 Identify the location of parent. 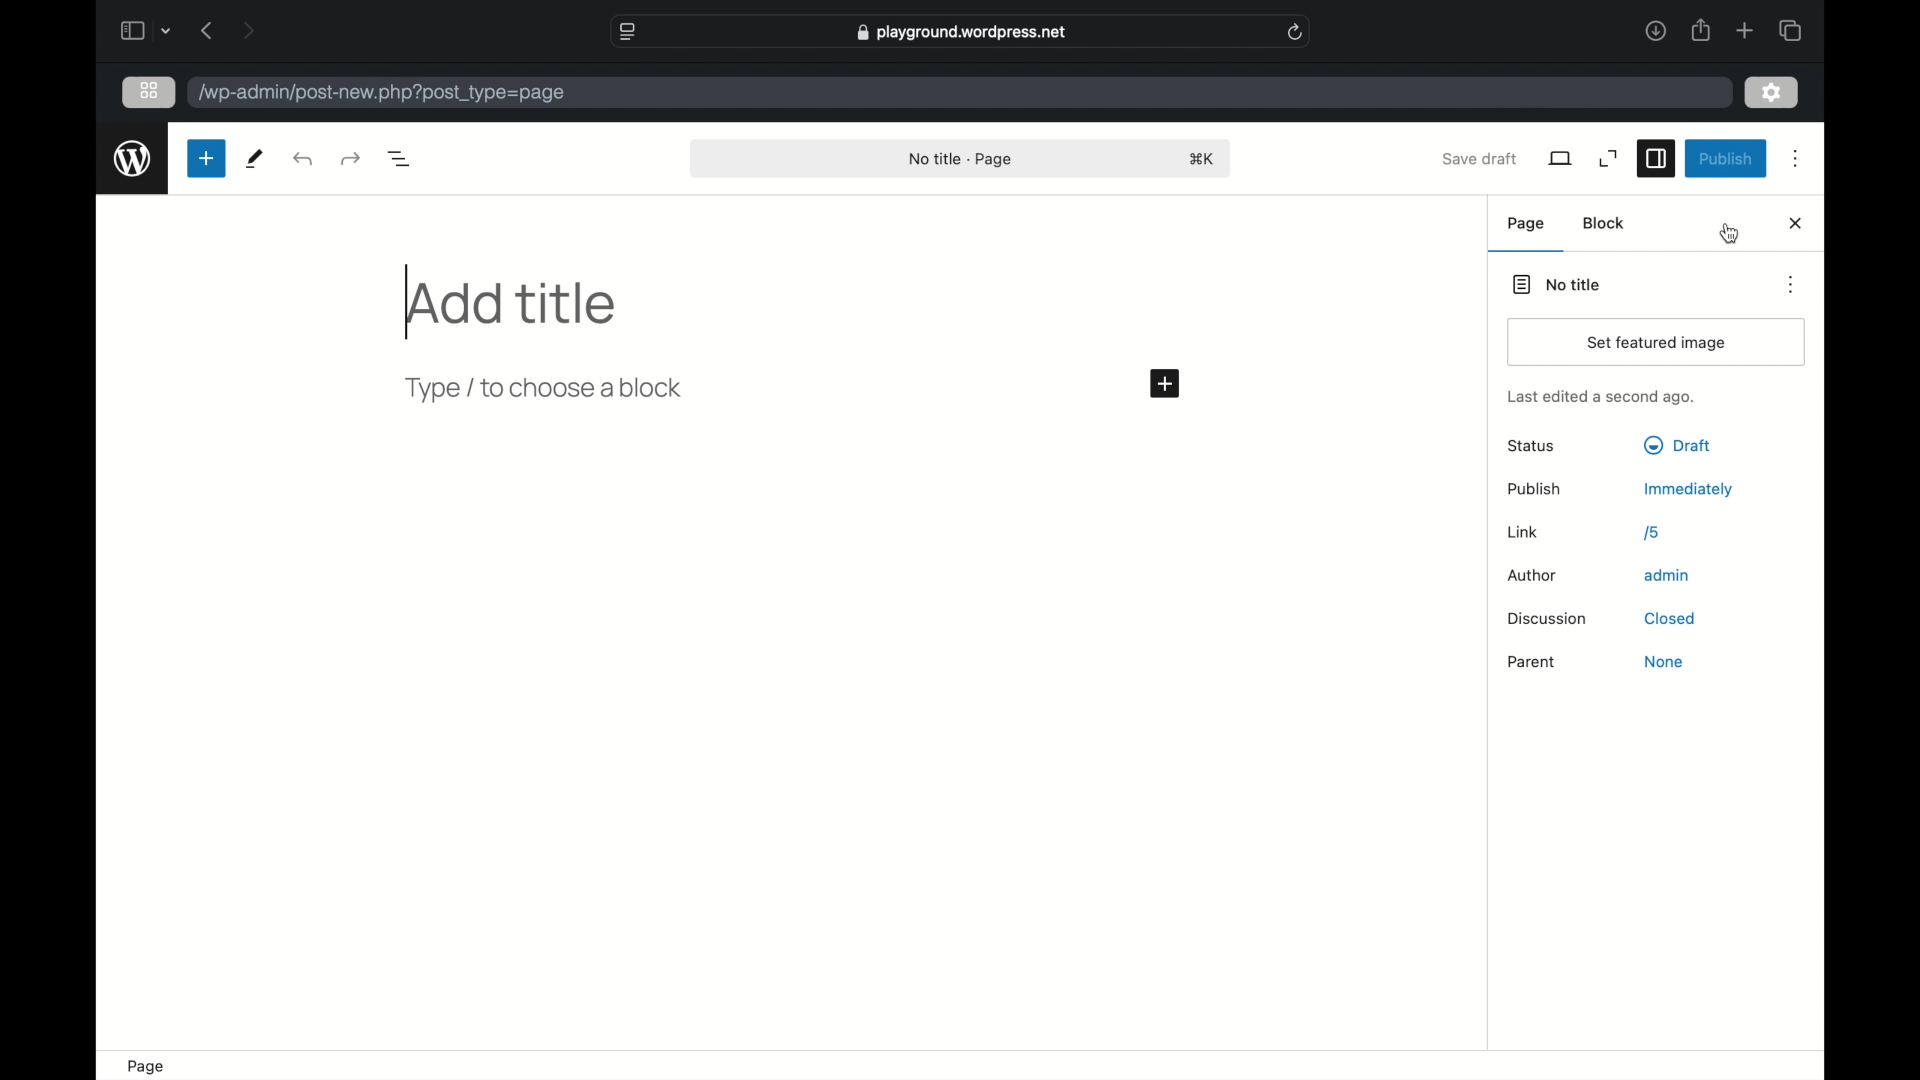
(1532, 662).